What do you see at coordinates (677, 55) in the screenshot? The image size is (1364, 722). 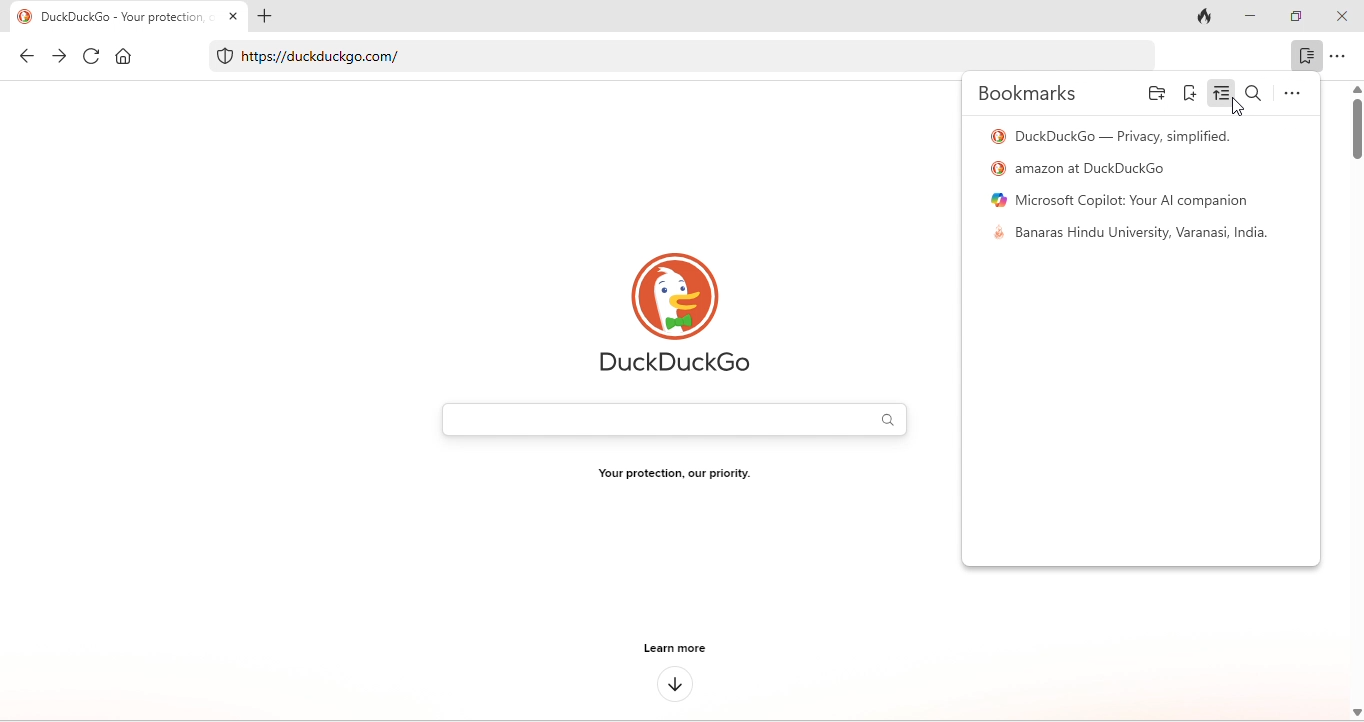 I see `https//duckduckgo.com/` at bounding box center [677, 55].